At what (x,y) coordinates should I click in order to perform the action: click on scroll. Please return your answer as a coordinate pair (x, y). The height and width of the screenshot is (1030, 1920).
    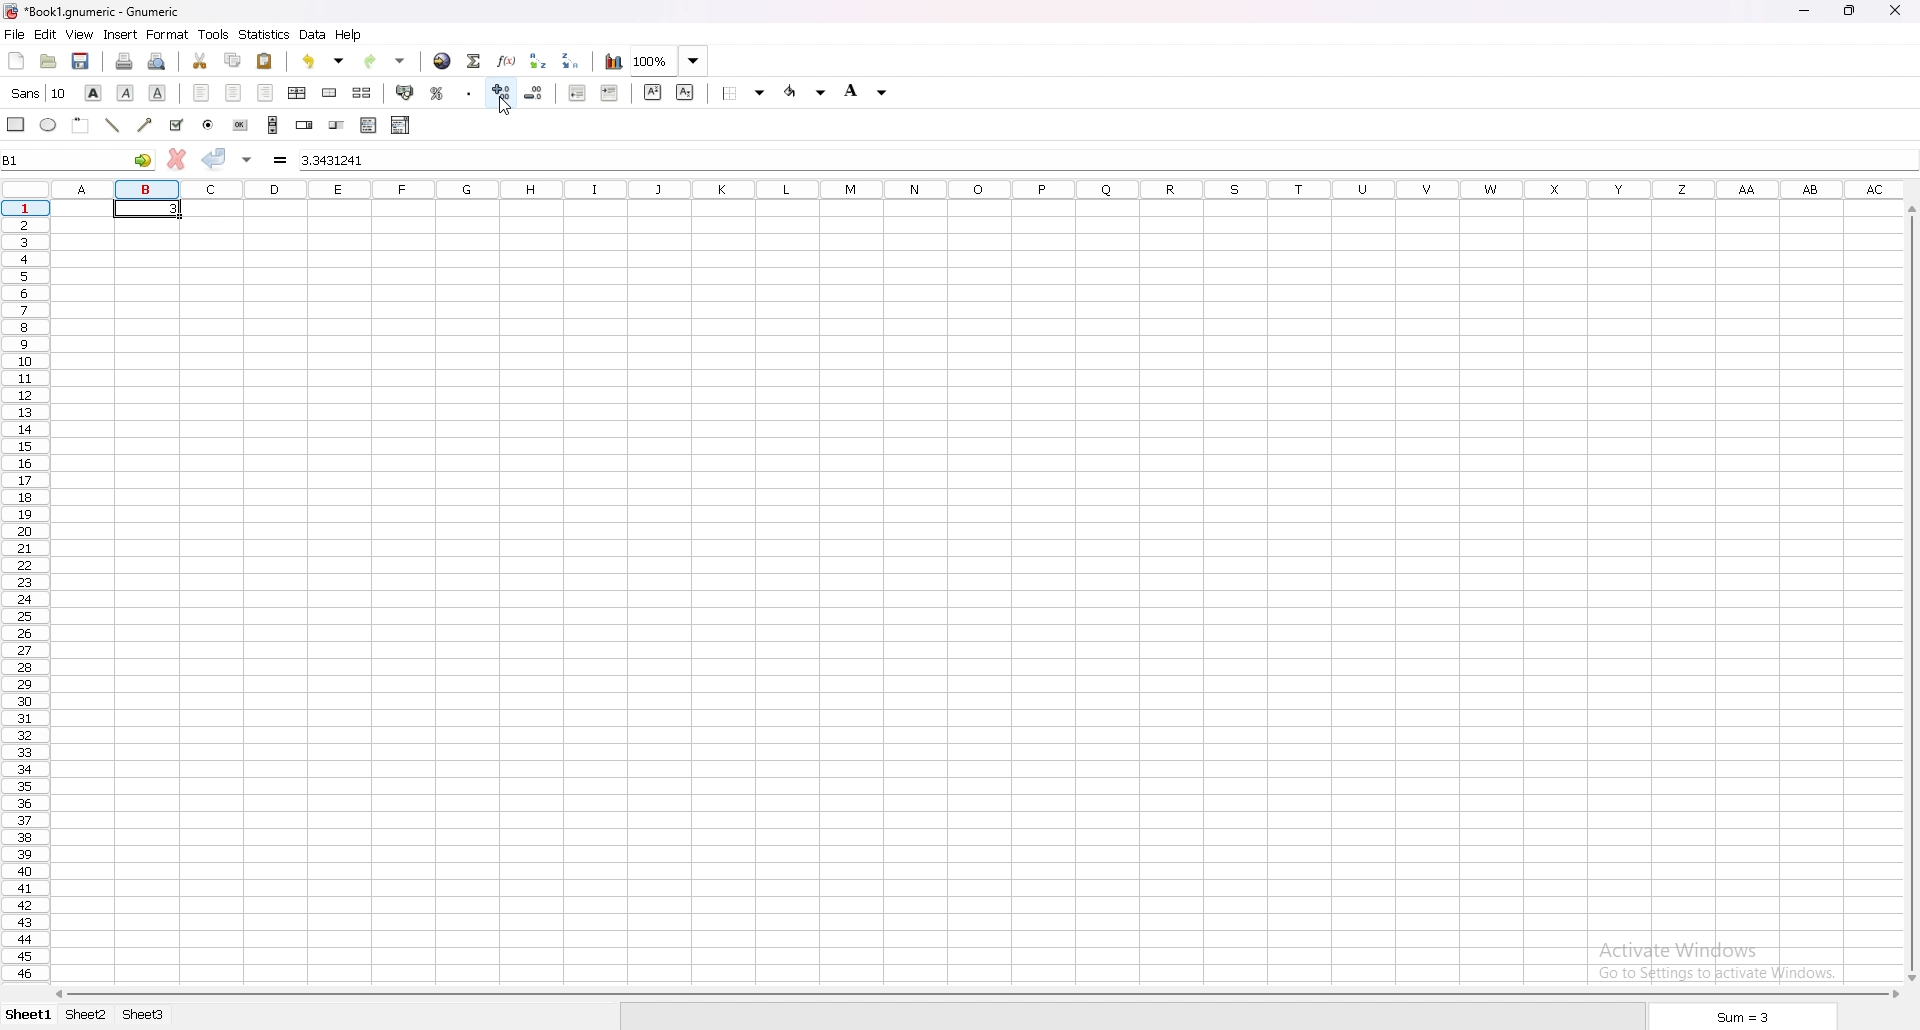
    Looking at the image, I should click on (273, 125).